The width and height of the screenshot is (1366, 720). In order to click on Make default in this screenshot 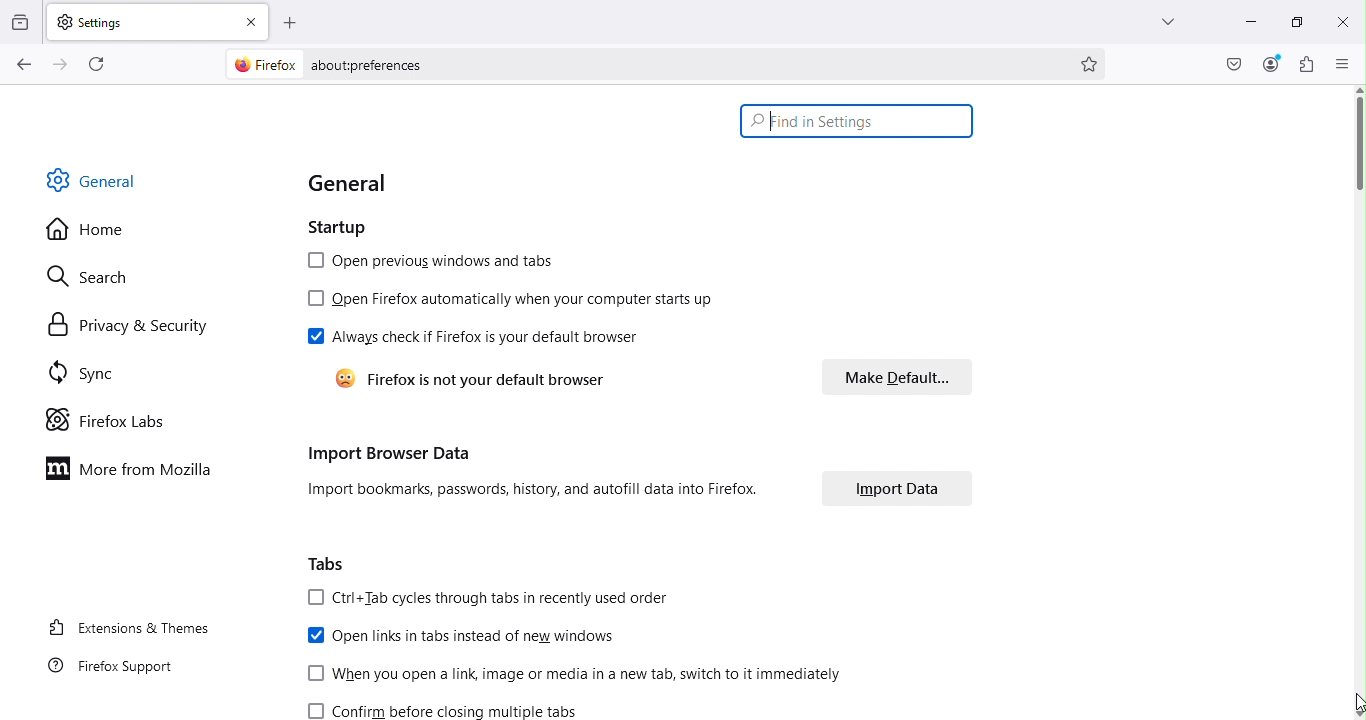, I will do `click(895, 376)`.